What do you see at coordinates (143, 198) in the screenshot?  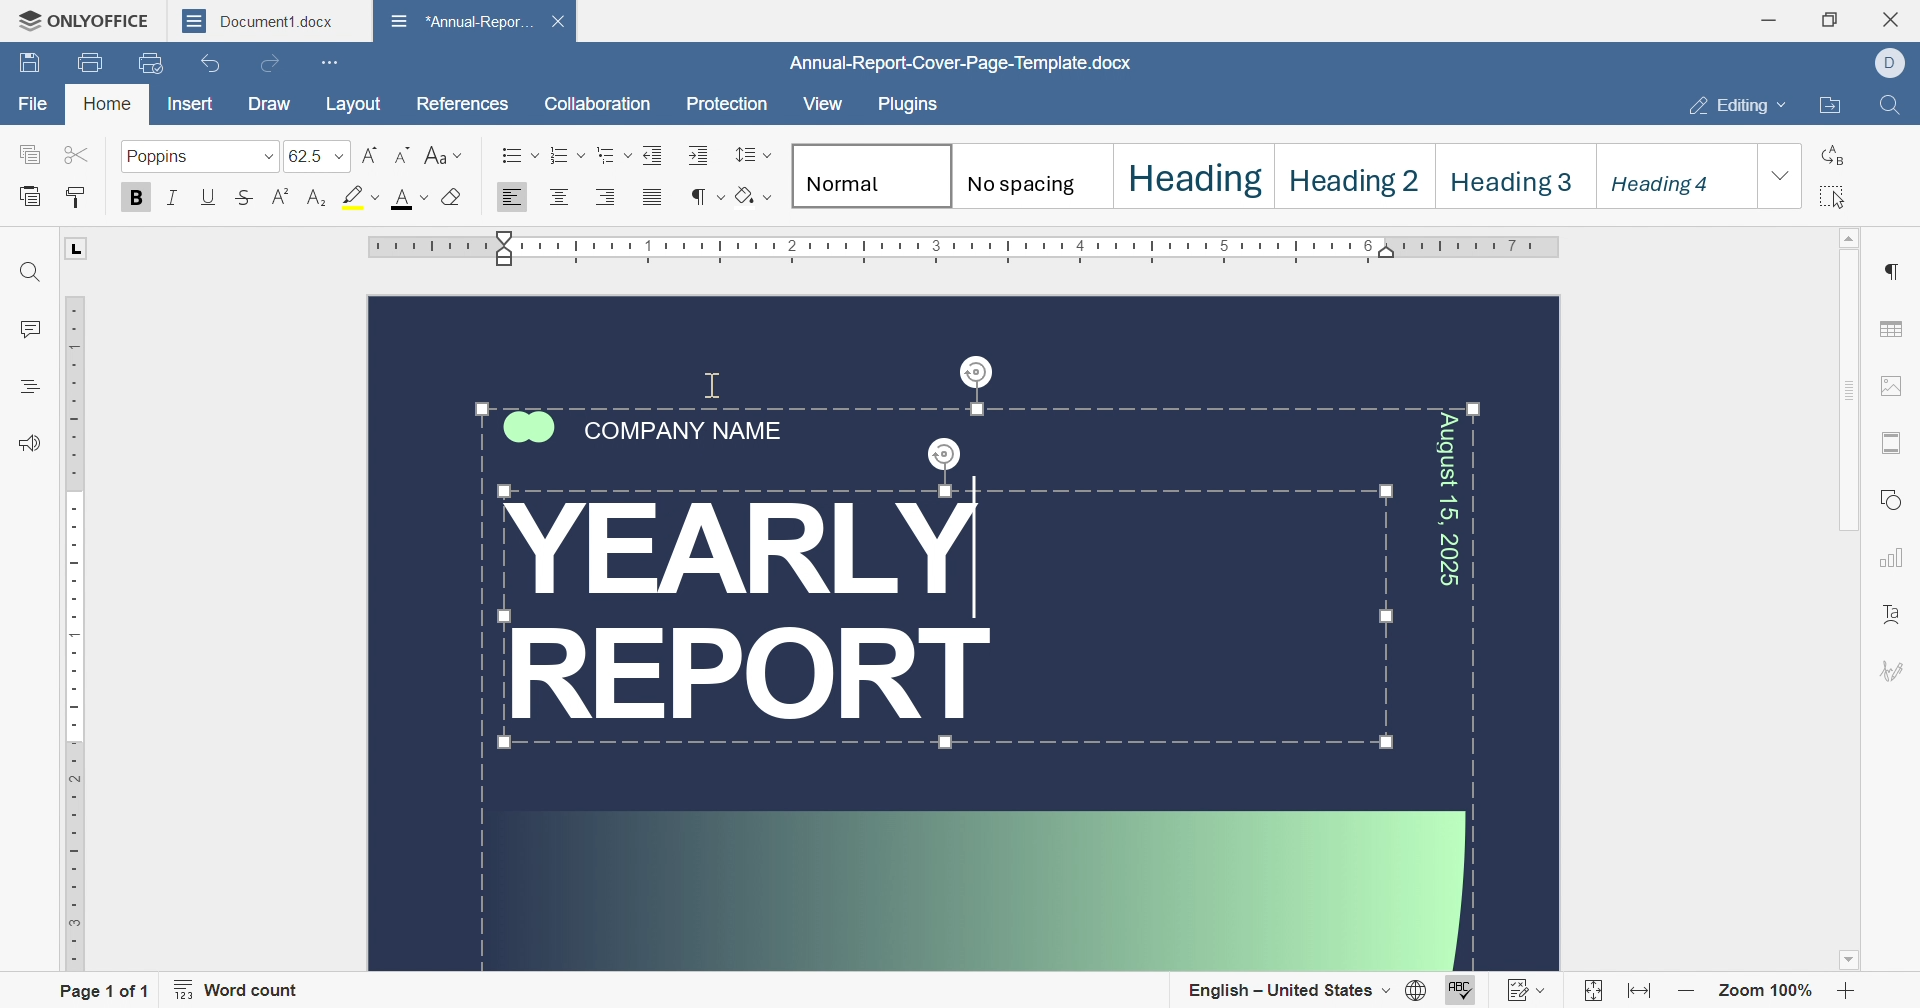 I see `bold` at bounding box center [143, 198].